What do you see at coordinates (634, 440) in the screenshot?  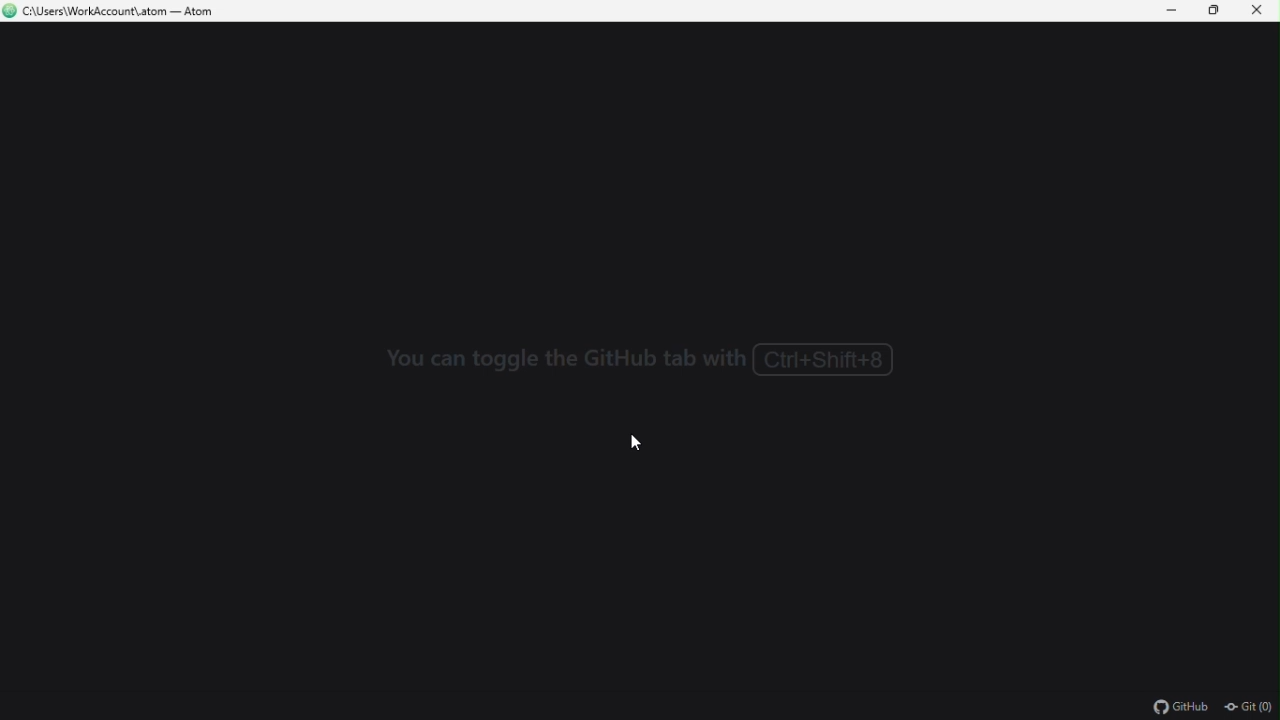 I see `cursor` at bounding box center [634, 440].